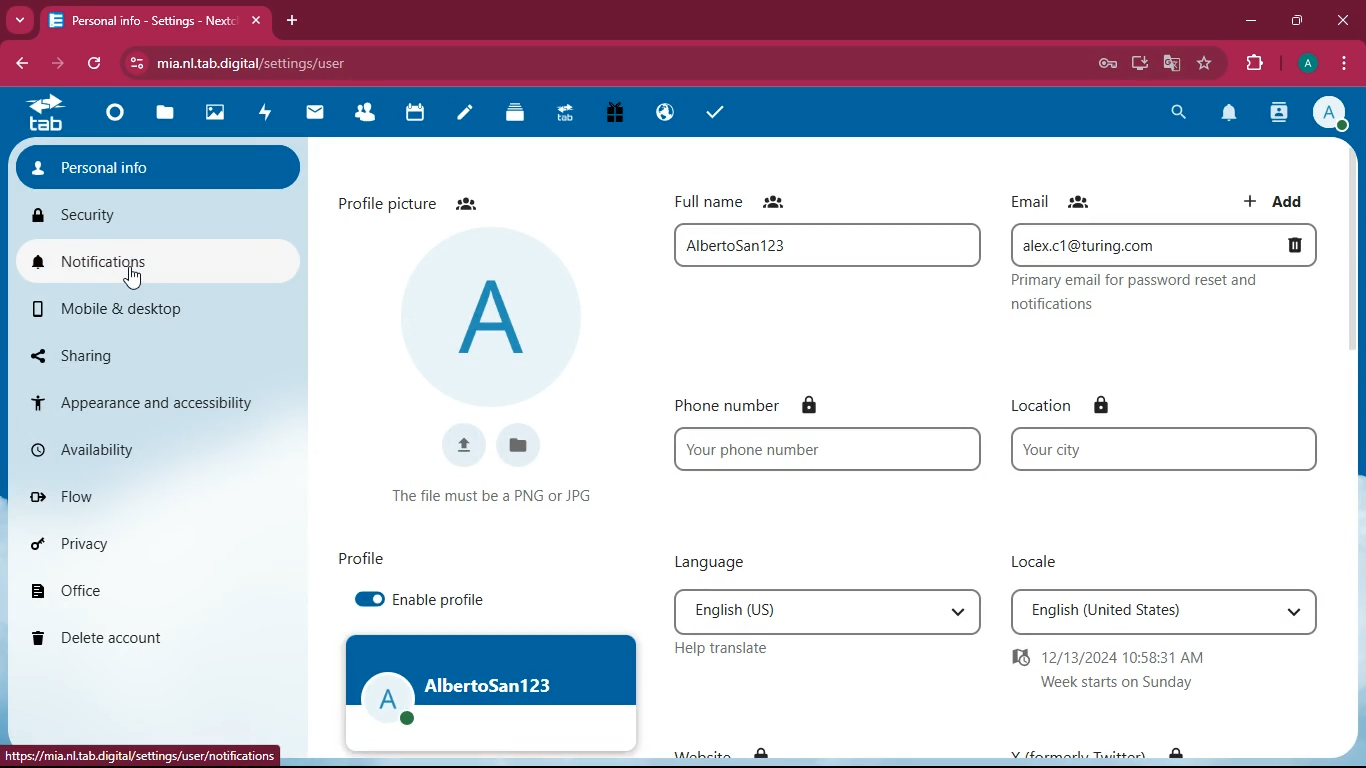 This screenshot has height=768, width=1366. I want to click on close, so click(254, 21).